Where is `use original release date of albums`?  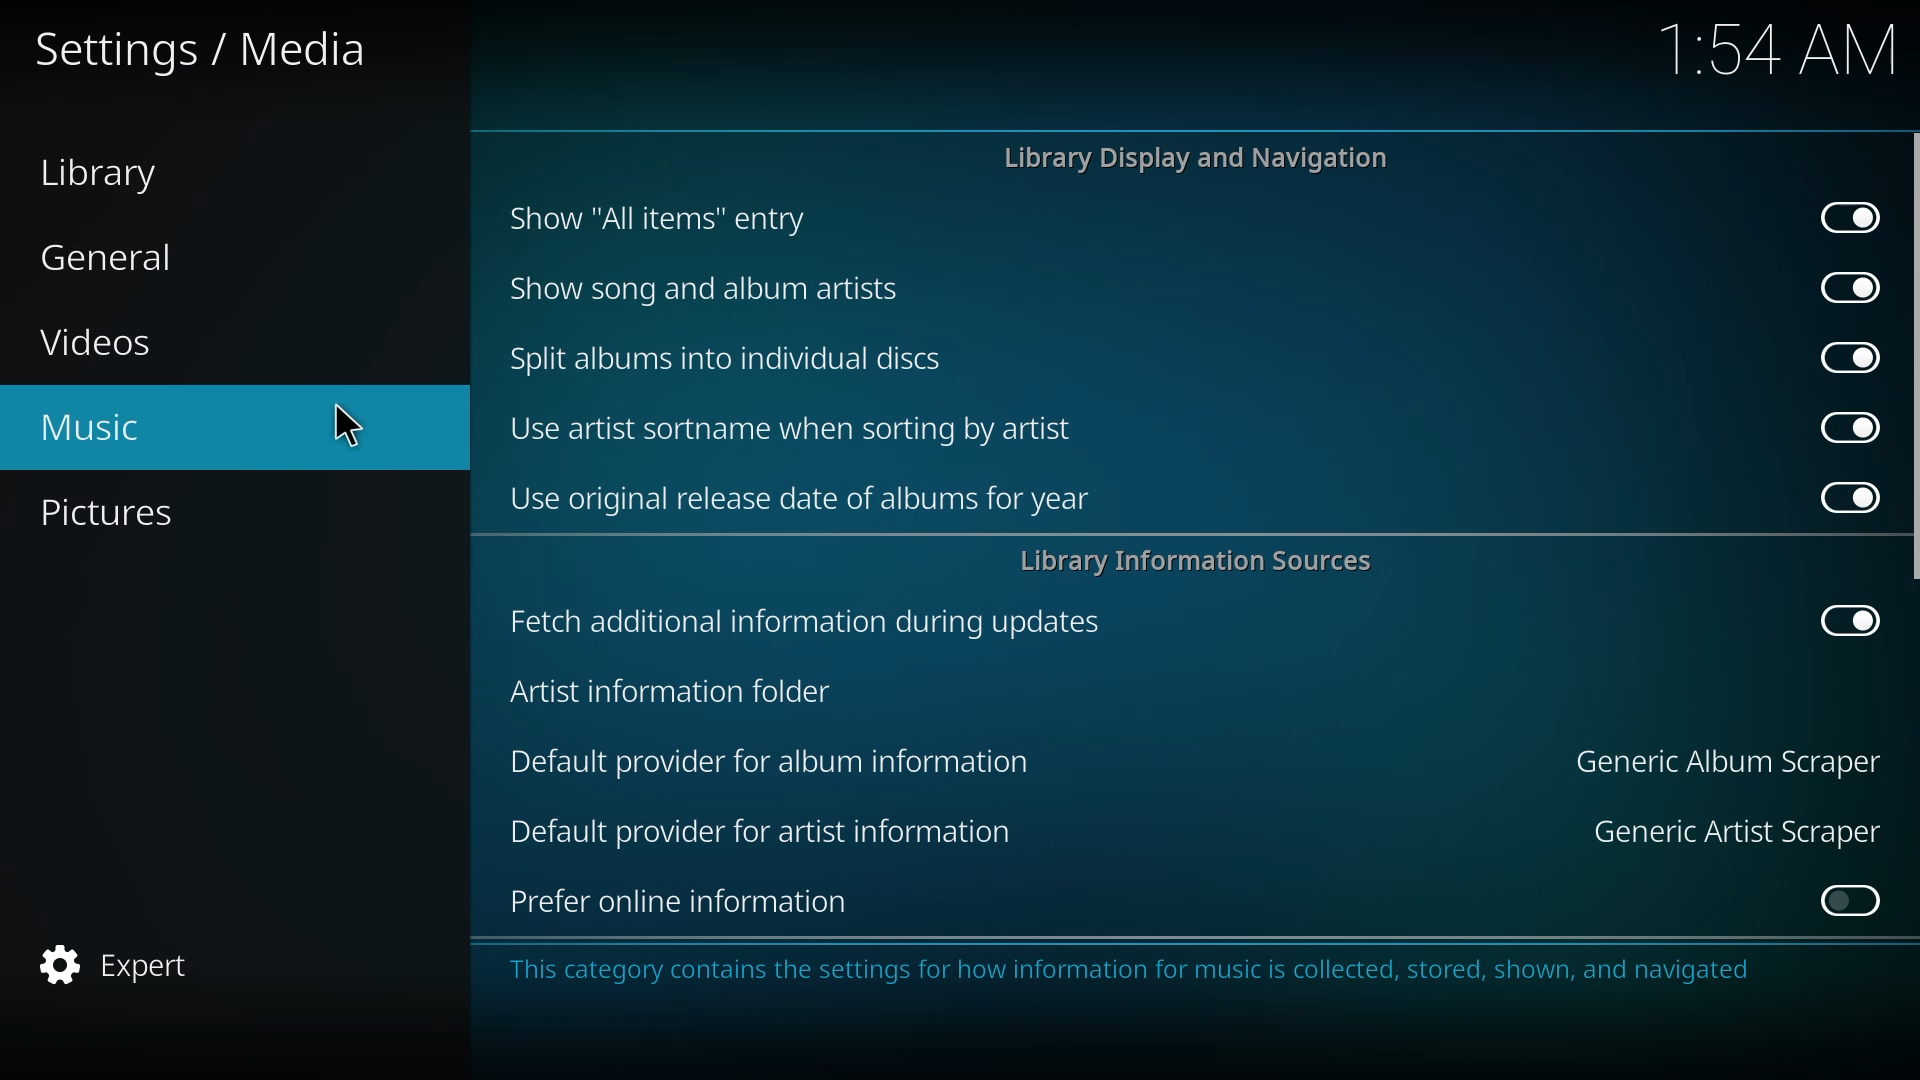
use original release date of albums is located at coordinates (800, 498).